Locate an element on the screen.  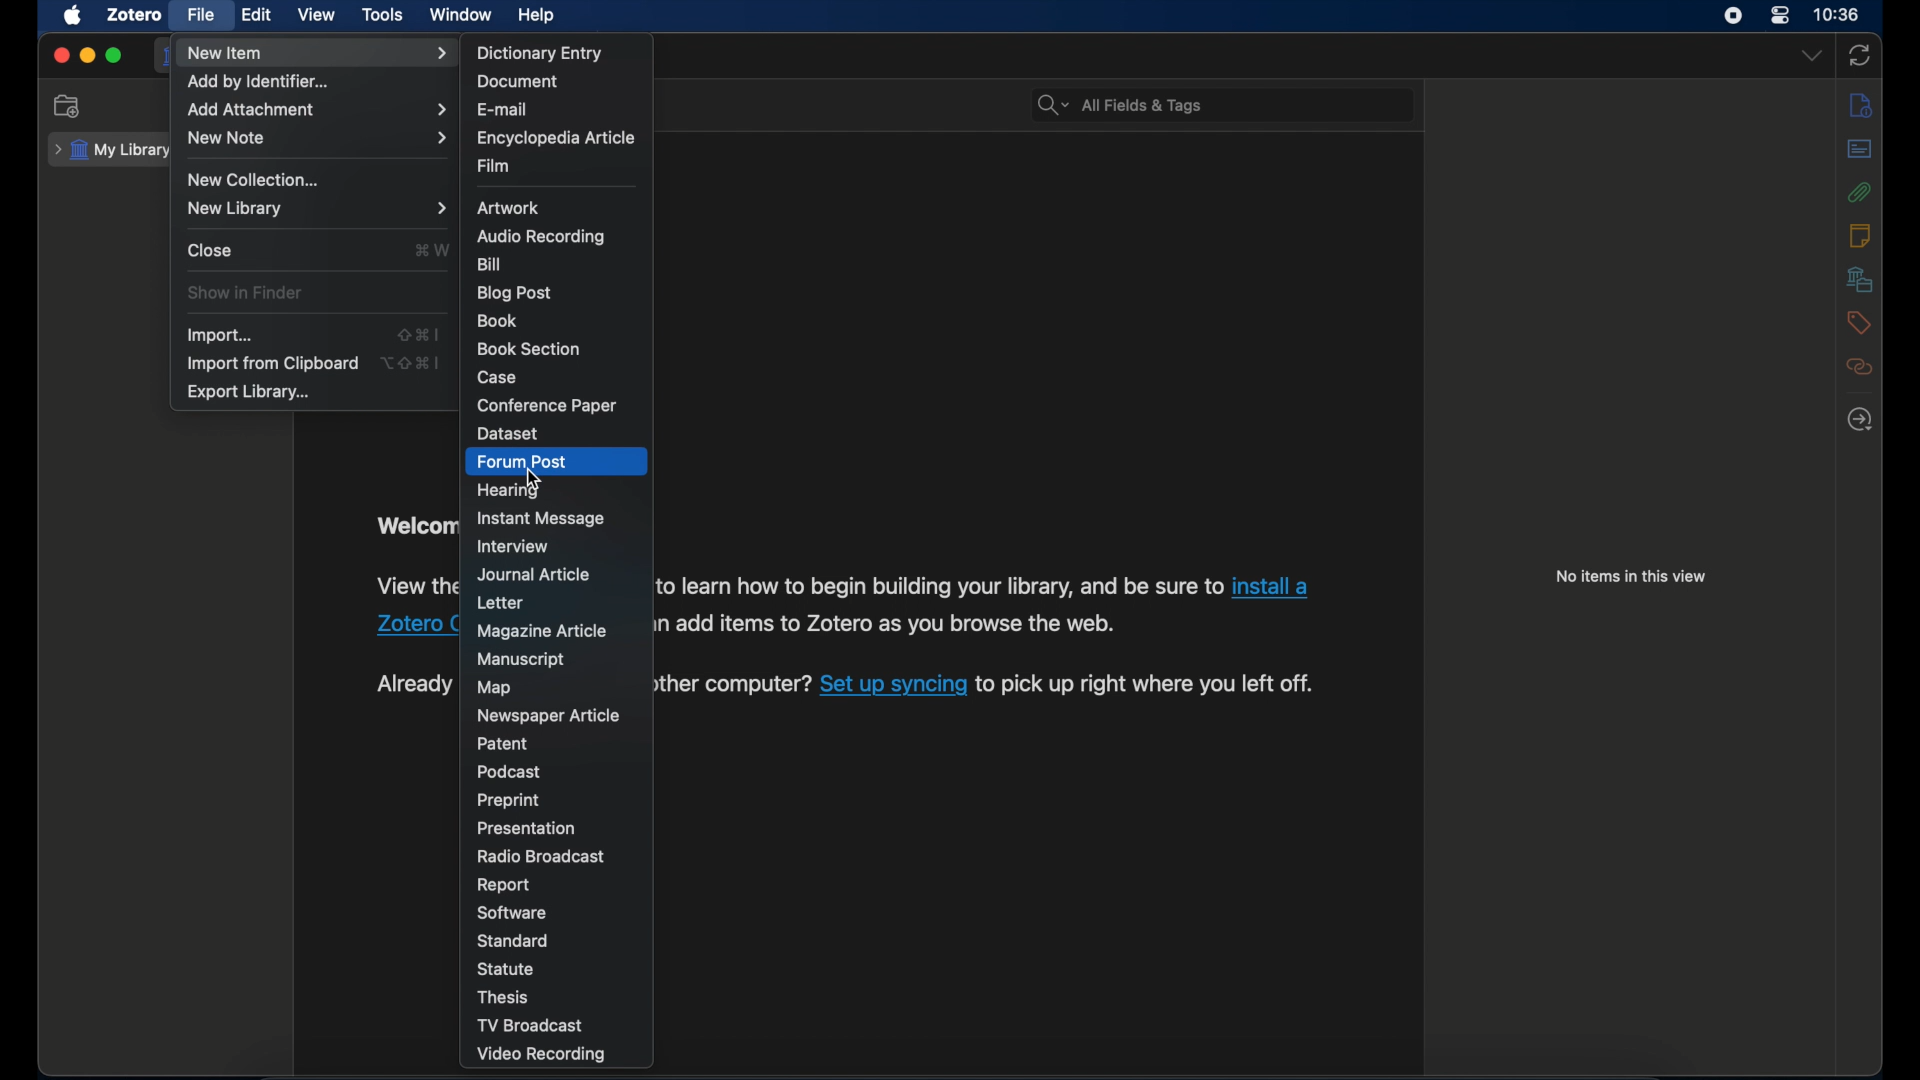
close is located at coordinates (61, 55).